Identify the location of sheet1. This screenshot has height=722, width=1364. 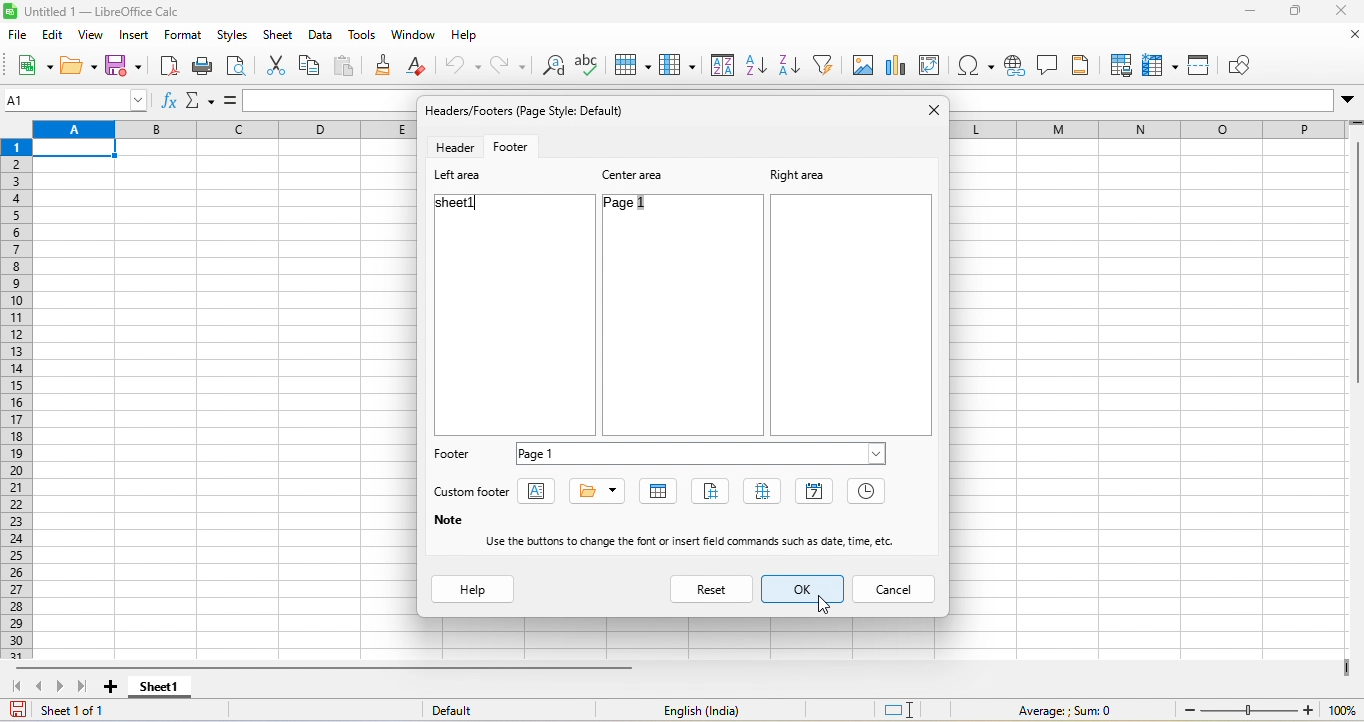
(159, 688).